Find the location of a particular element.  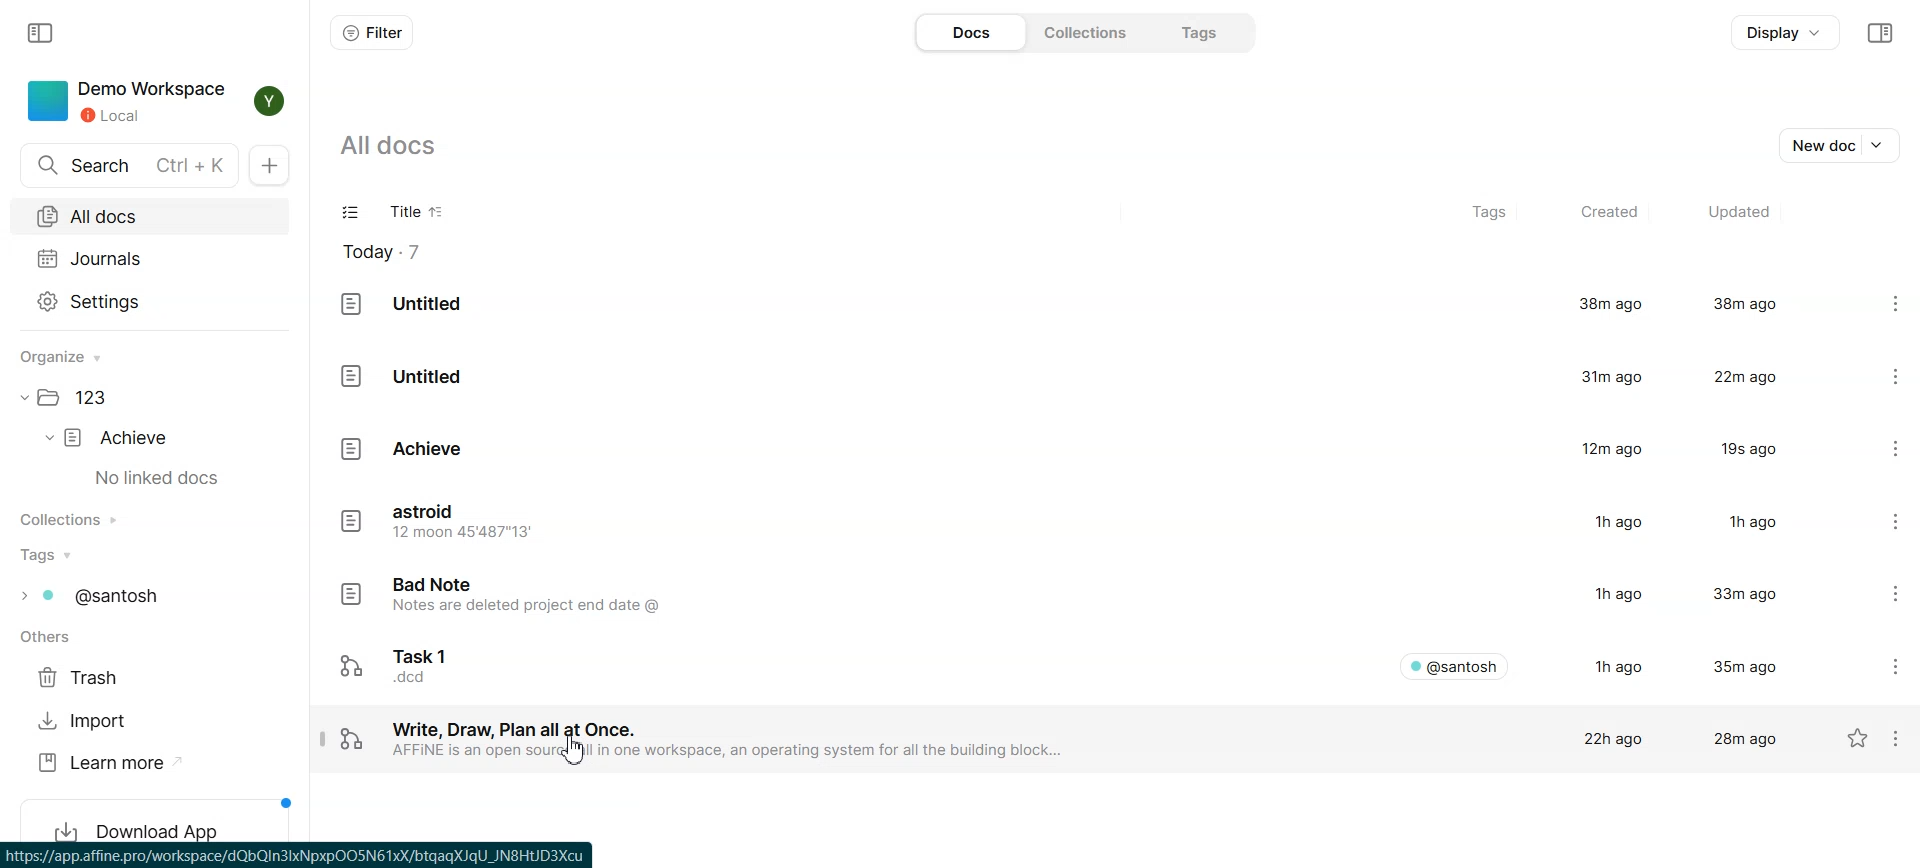

Cursor is located at coordinates (576, 751).